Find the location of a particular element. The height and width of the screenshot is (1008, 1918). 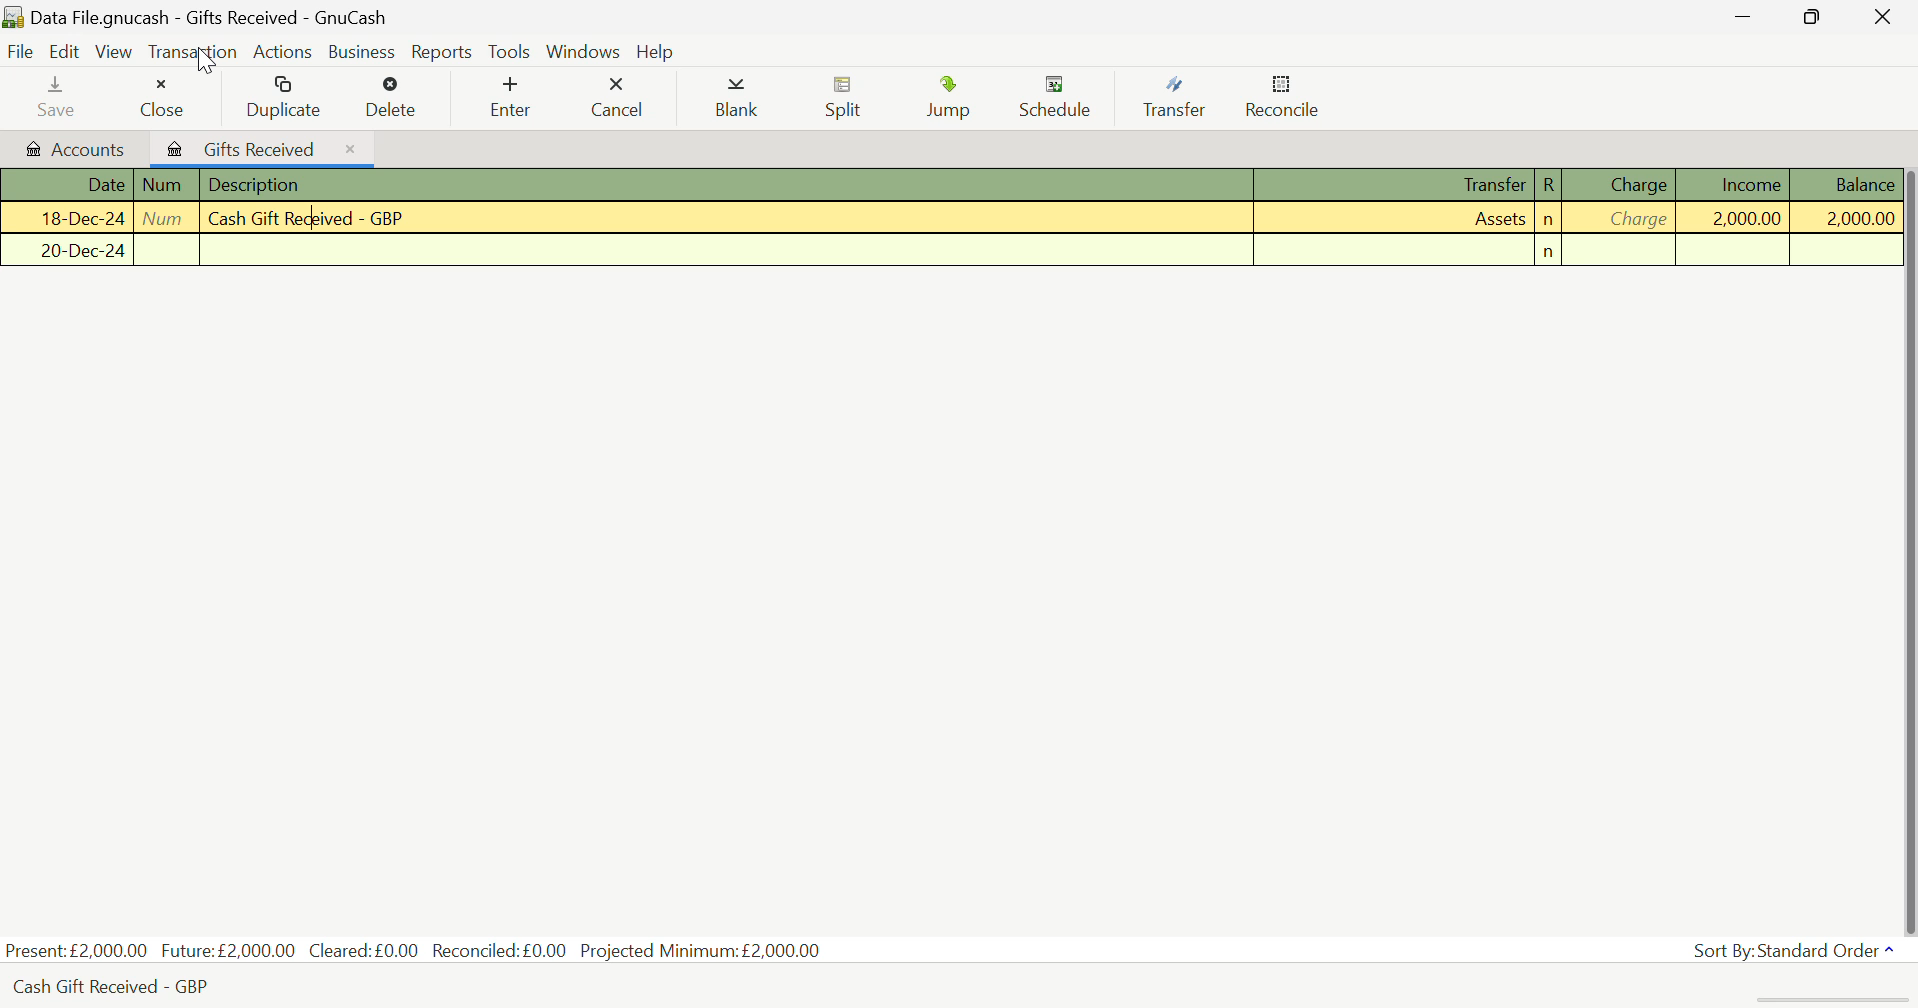

Reconciled is located at coordinates (503, 948).